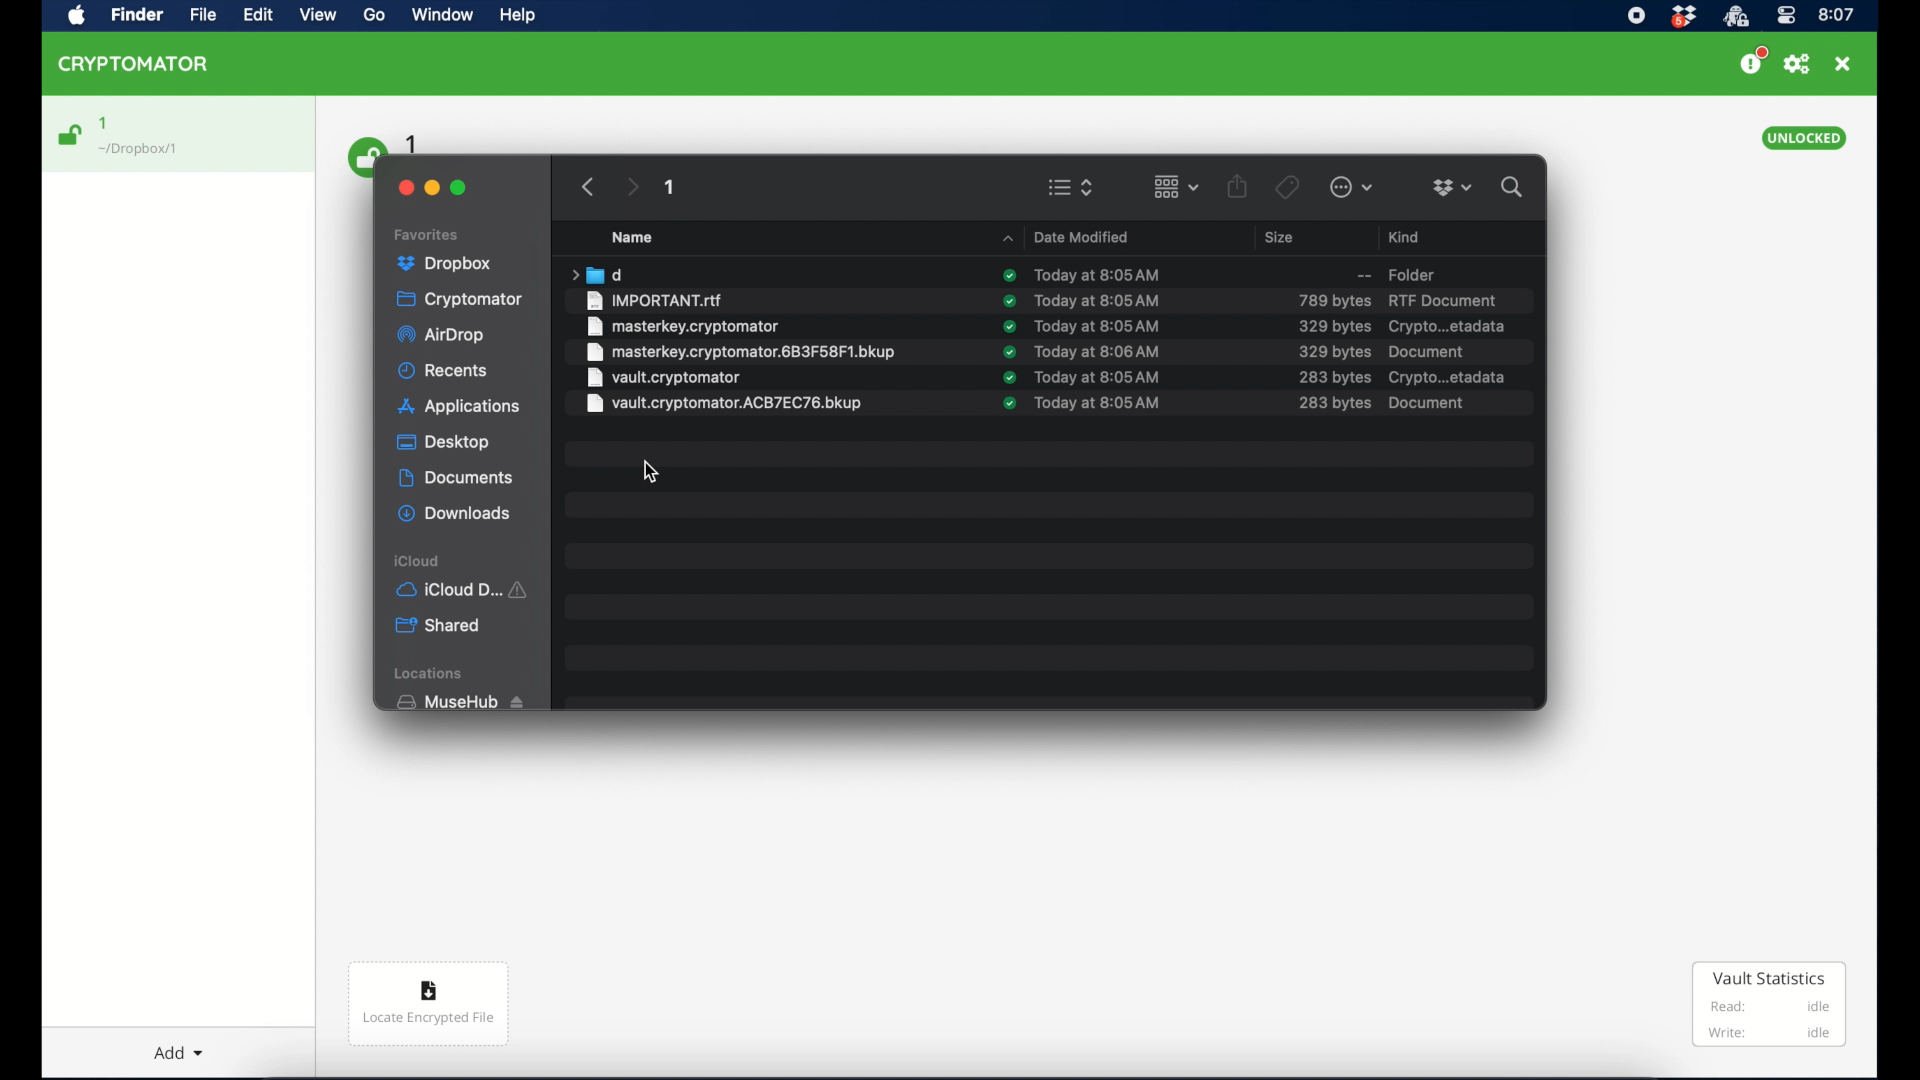 The image size is (1920, 1080). What do you see at coordinates (1843, 64) in the screenshot?
I see `close` at bounding box center [1843, 64].